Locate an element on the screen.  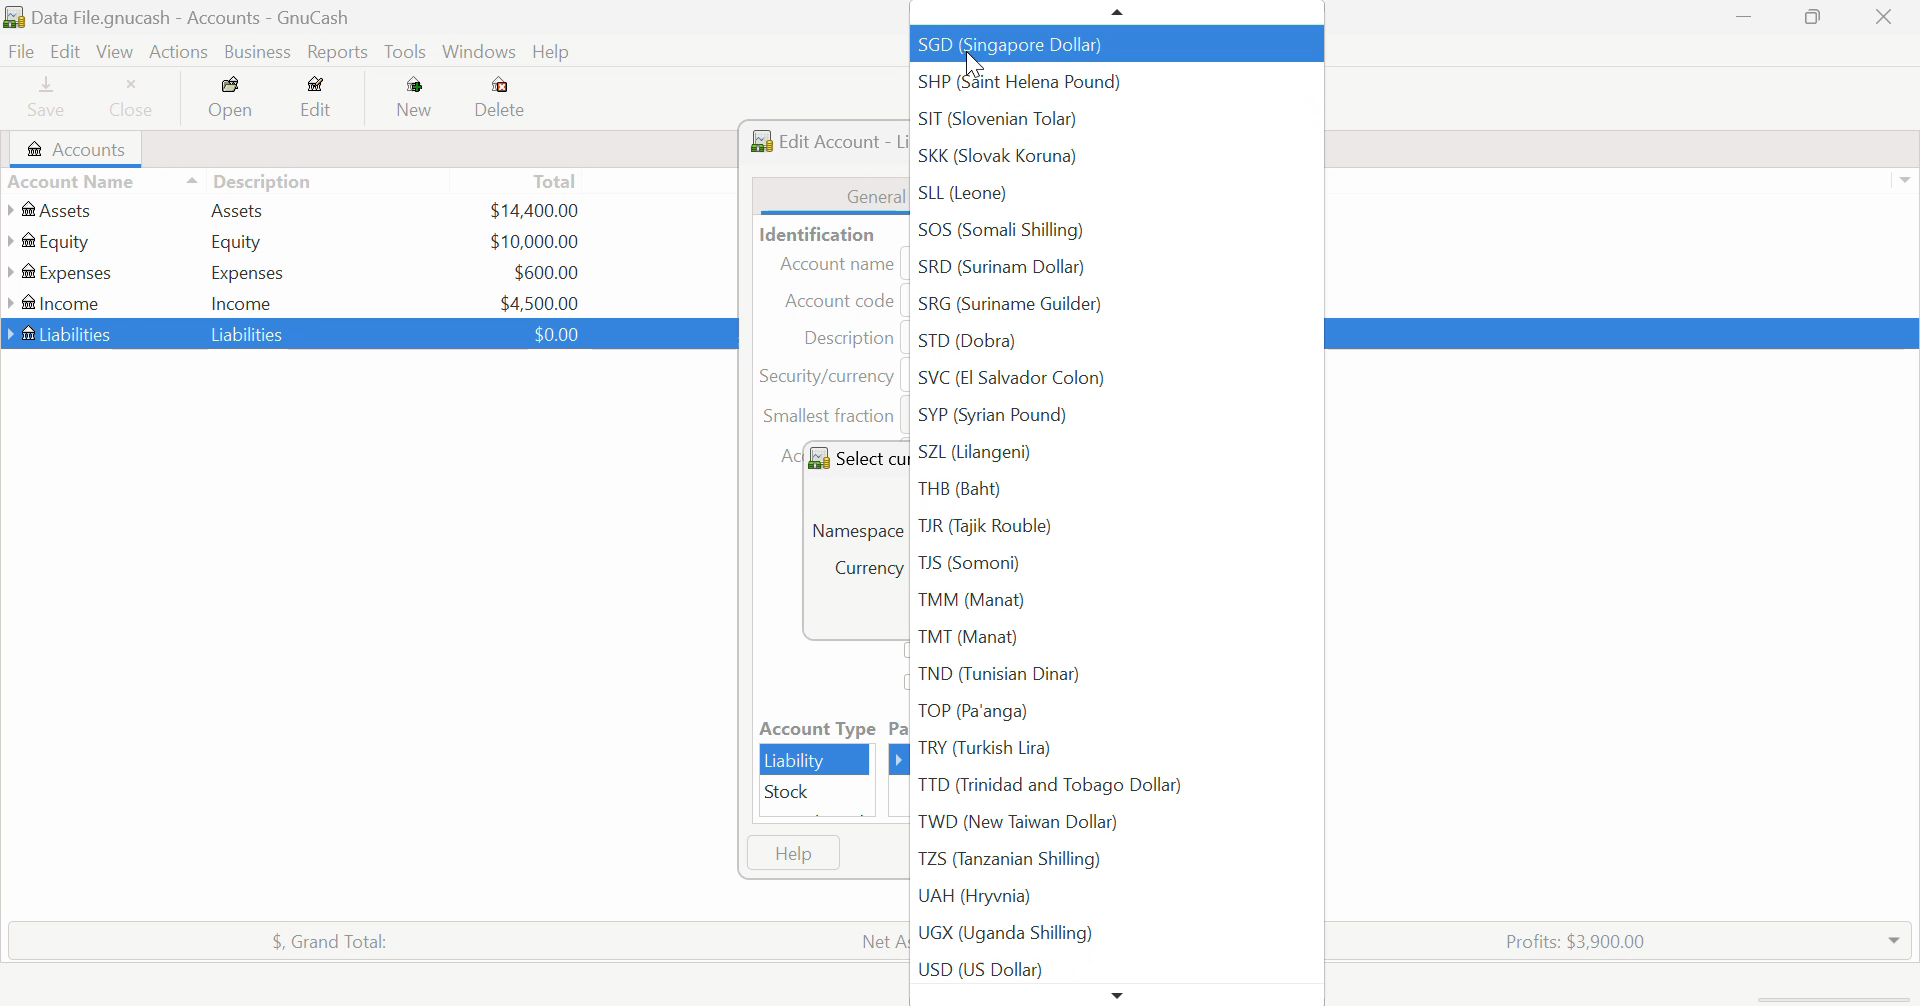
SHP is located at coordinates (1117, 82).